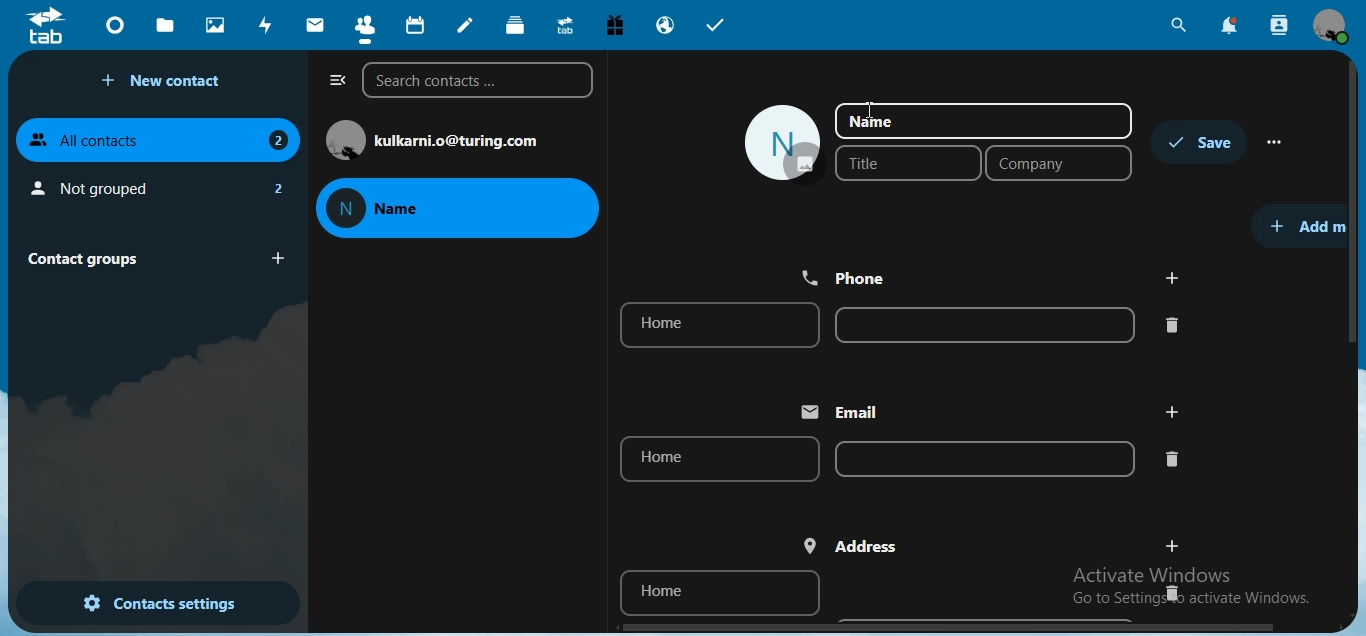  I want to click on eamil, so click(848, 412).